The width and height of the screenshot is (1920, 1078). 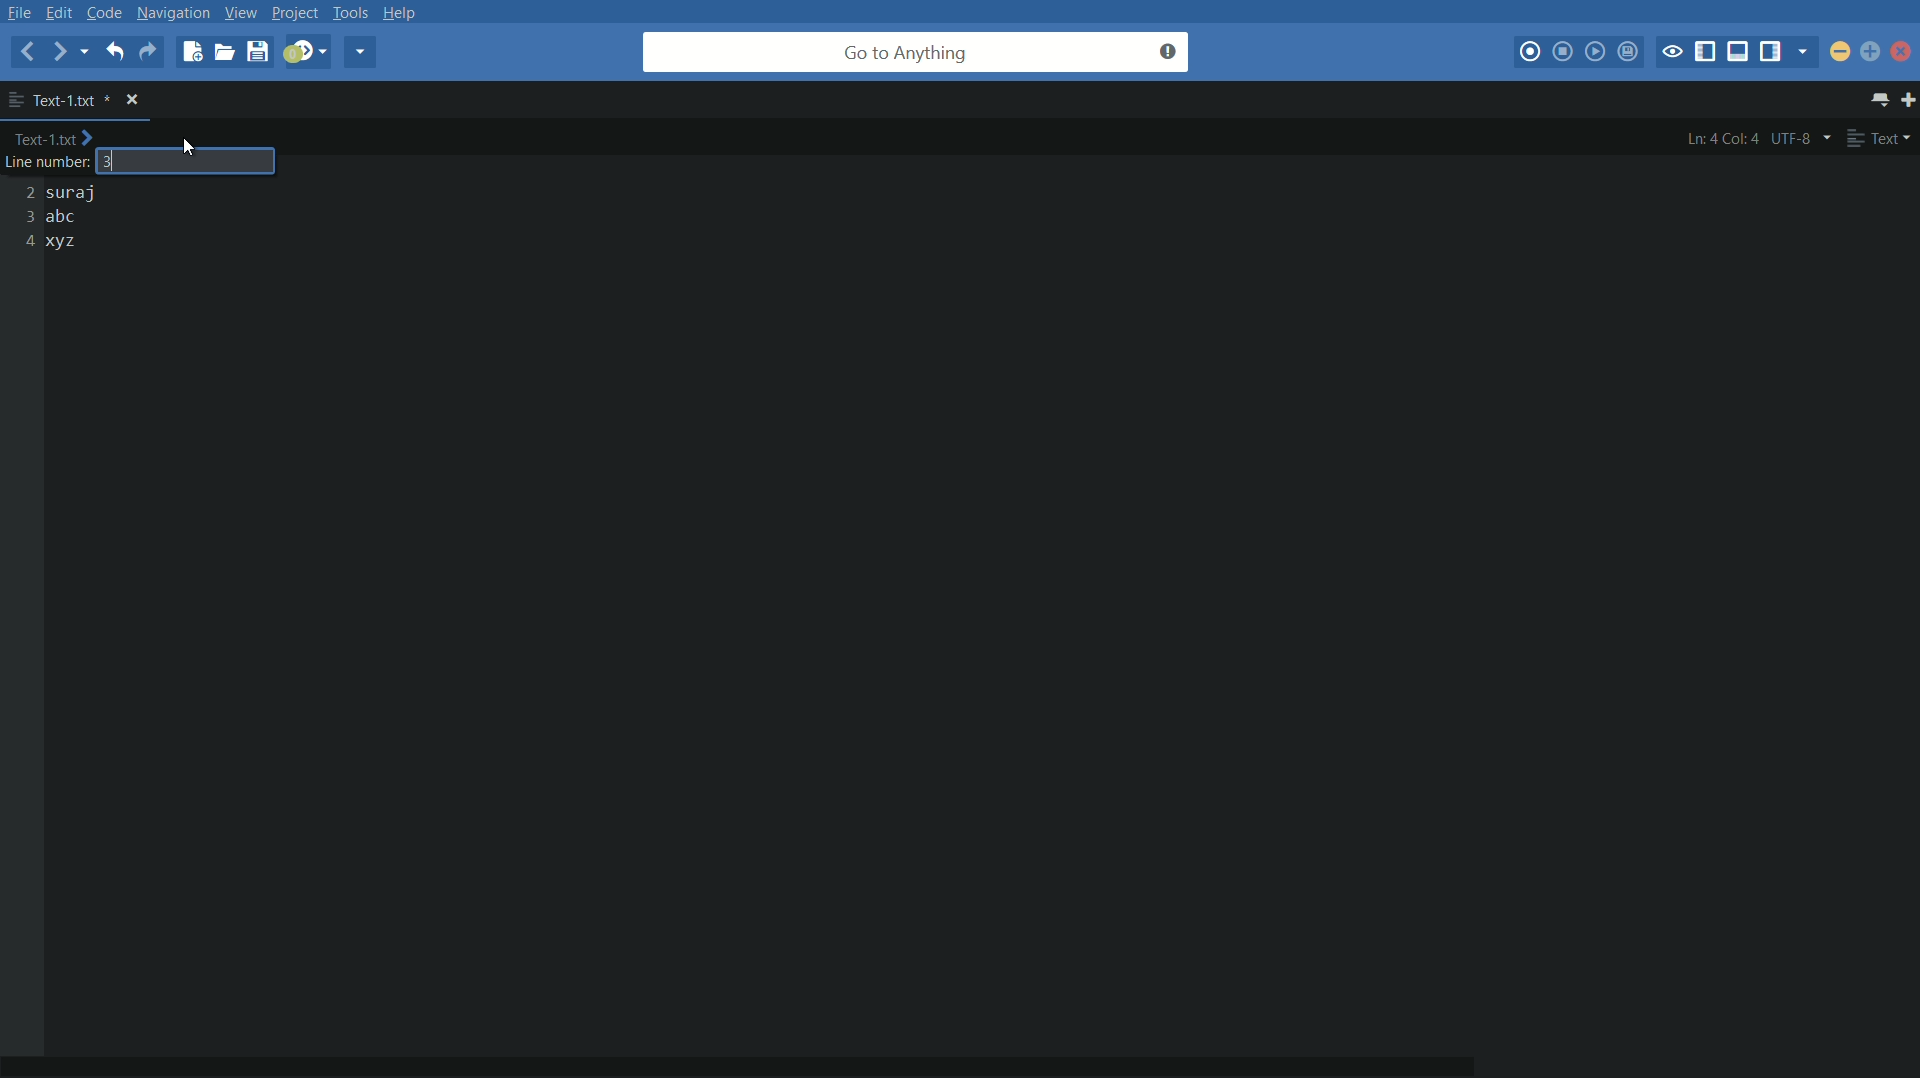 What do you see at coordinates (1903, 55) in the screenshot?
I see `close` at bounding box center [1903, 55].